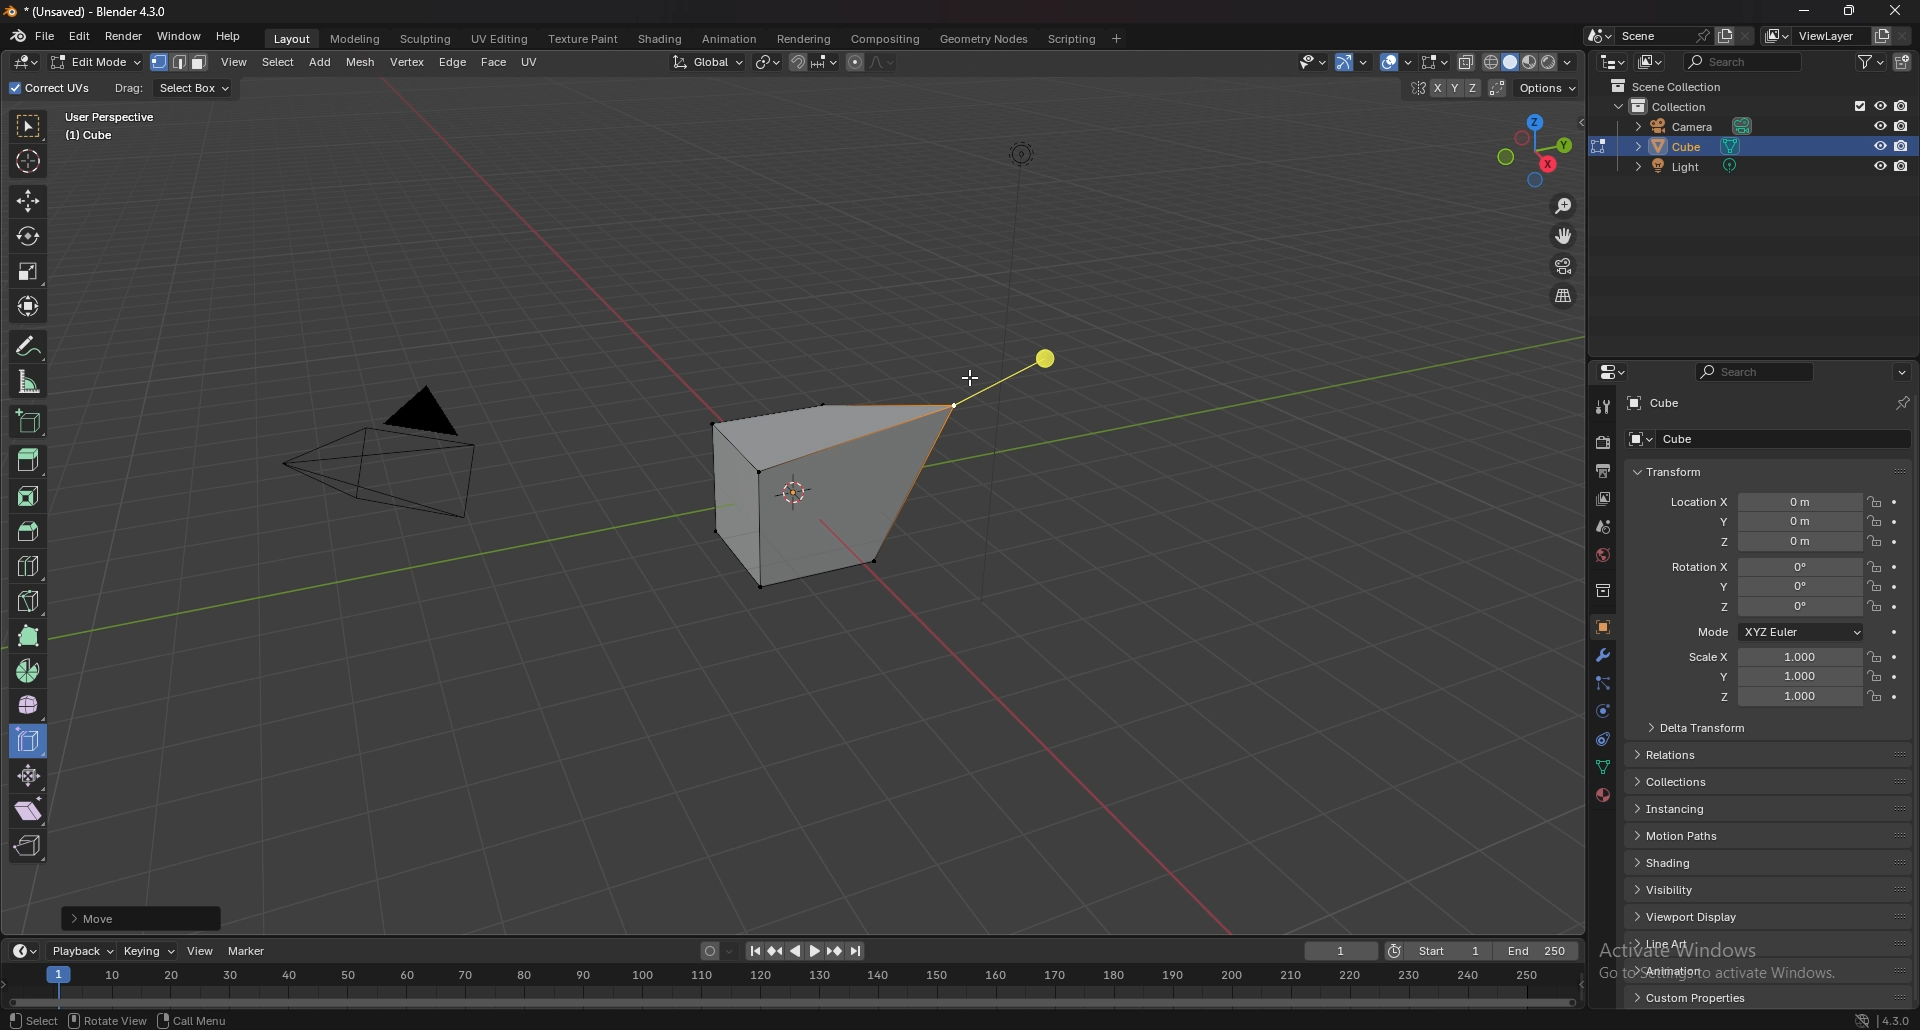  I want to click on edge slide, so click(29, 740).